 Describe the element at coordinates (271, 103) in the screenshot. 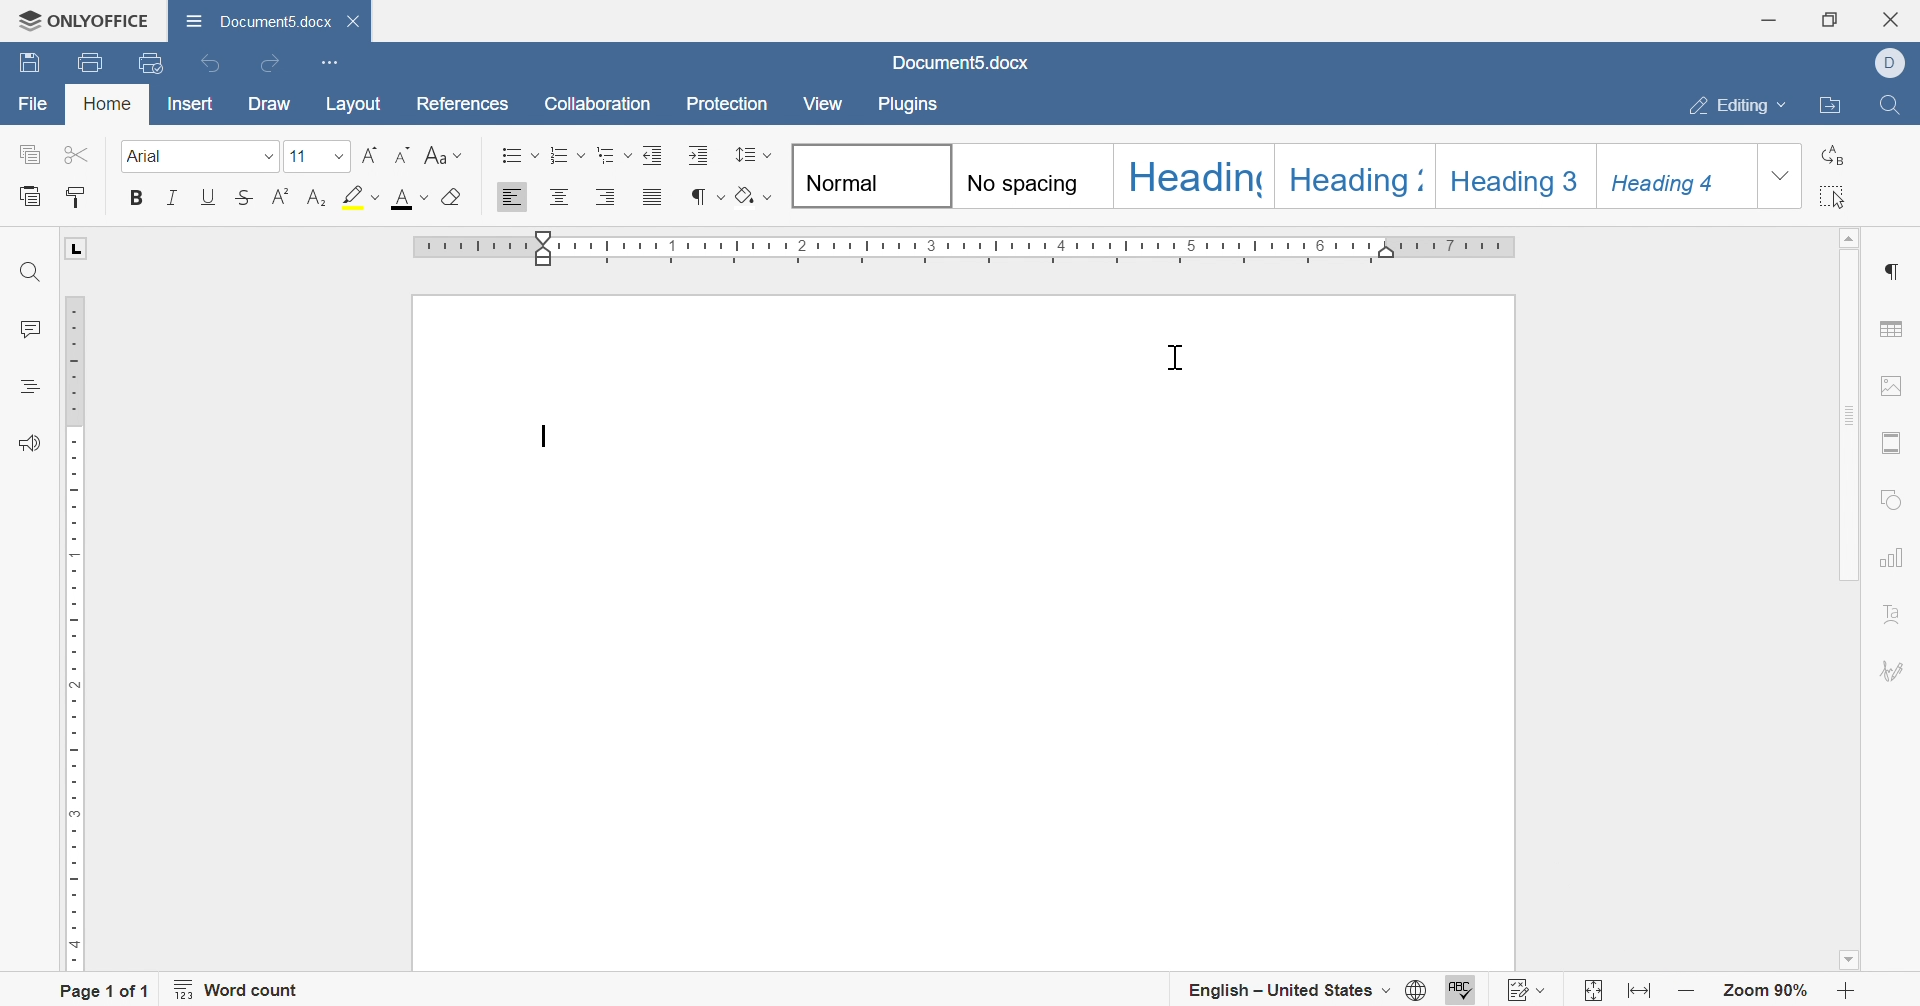

I see `draw` at that location.